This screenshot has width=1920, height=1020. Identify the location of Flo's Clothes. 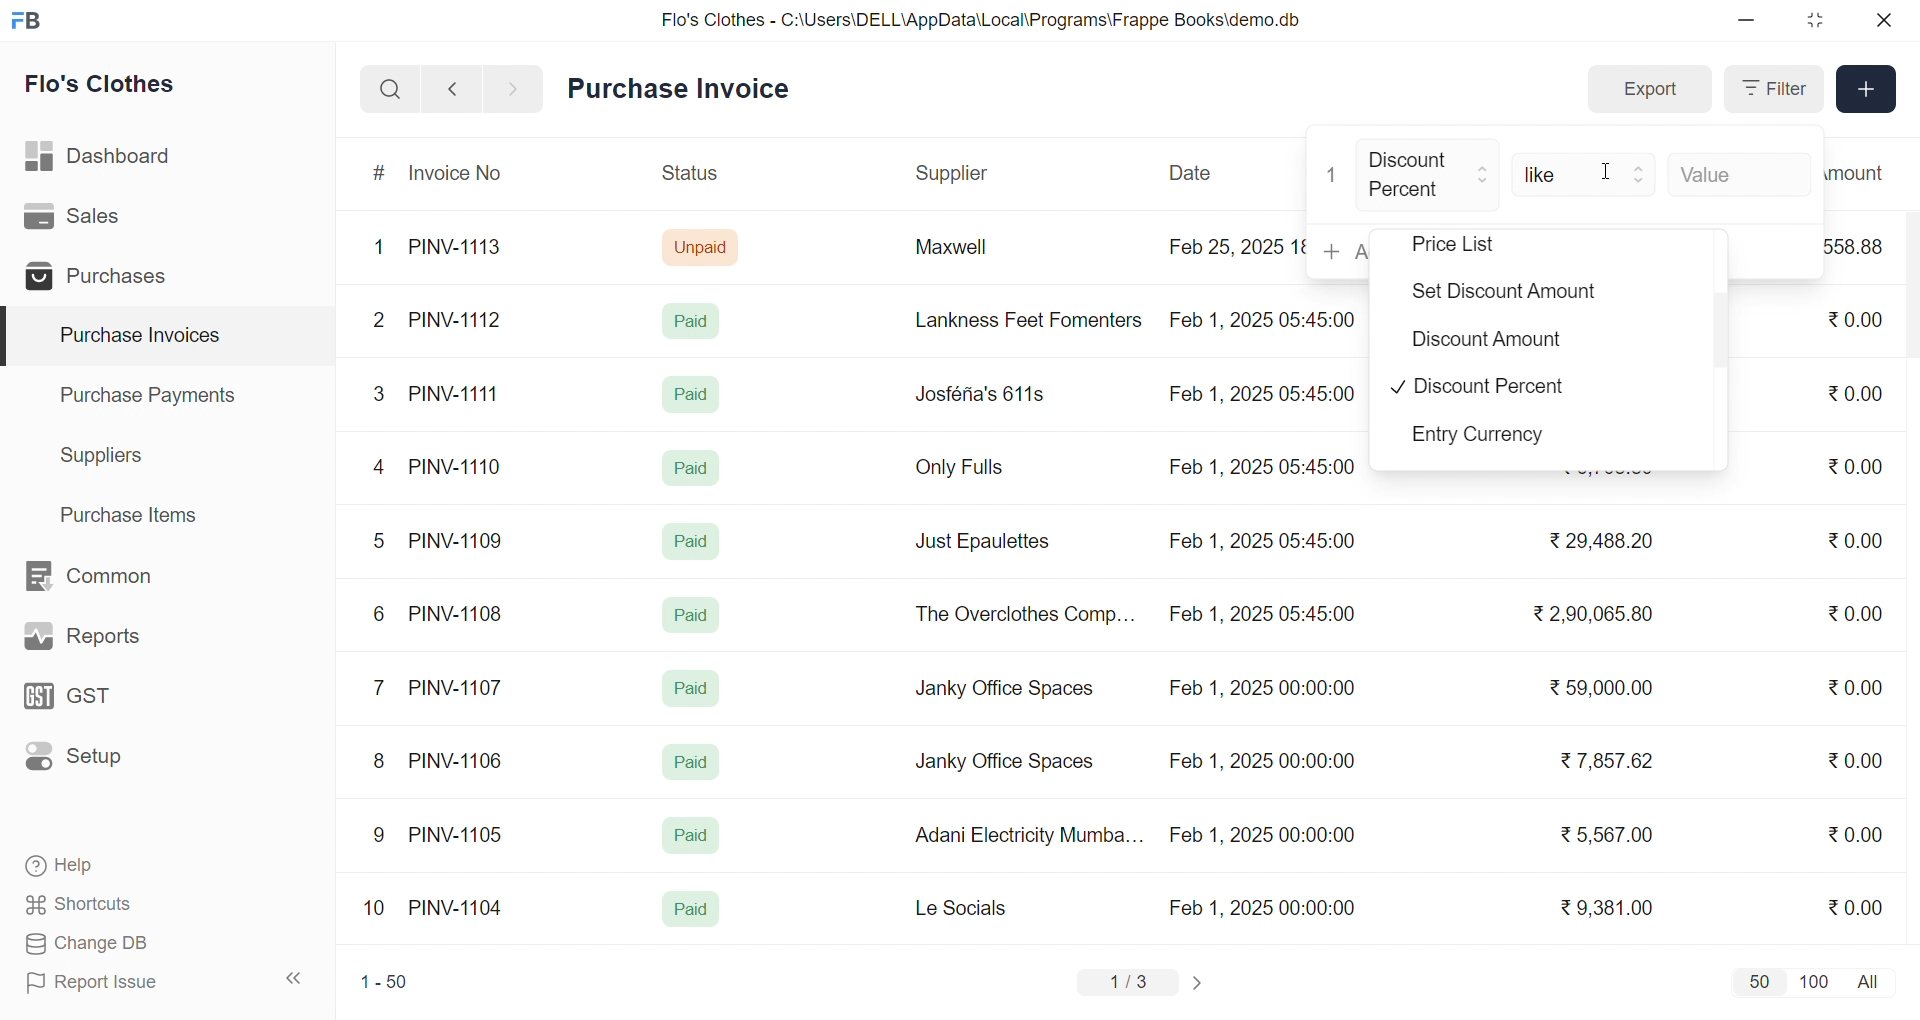
(114, 87).